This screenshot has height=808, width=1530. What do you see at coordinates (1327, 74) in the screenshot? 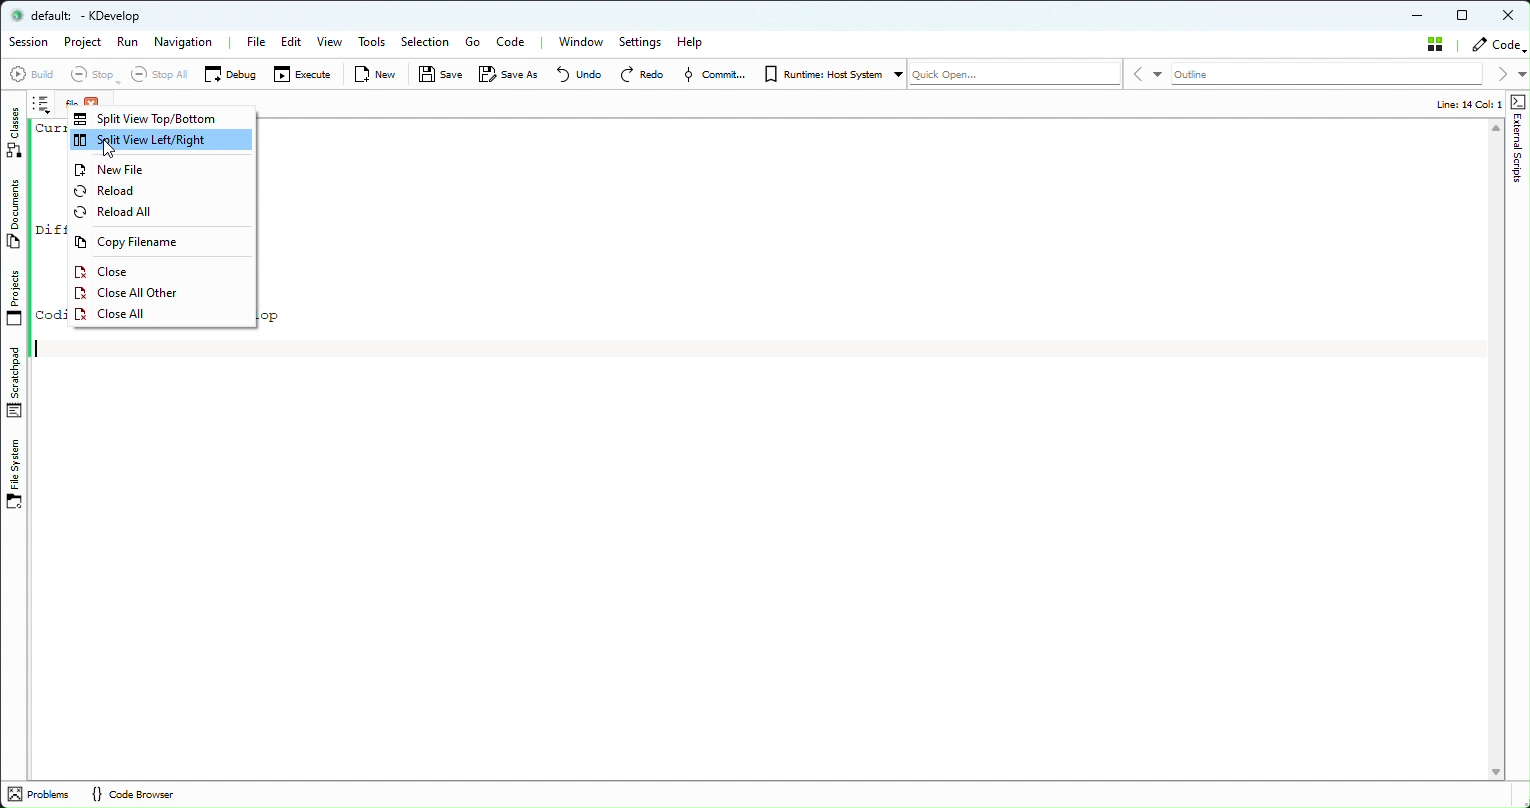
I see `Outline` at bounding box center [1327, 74].